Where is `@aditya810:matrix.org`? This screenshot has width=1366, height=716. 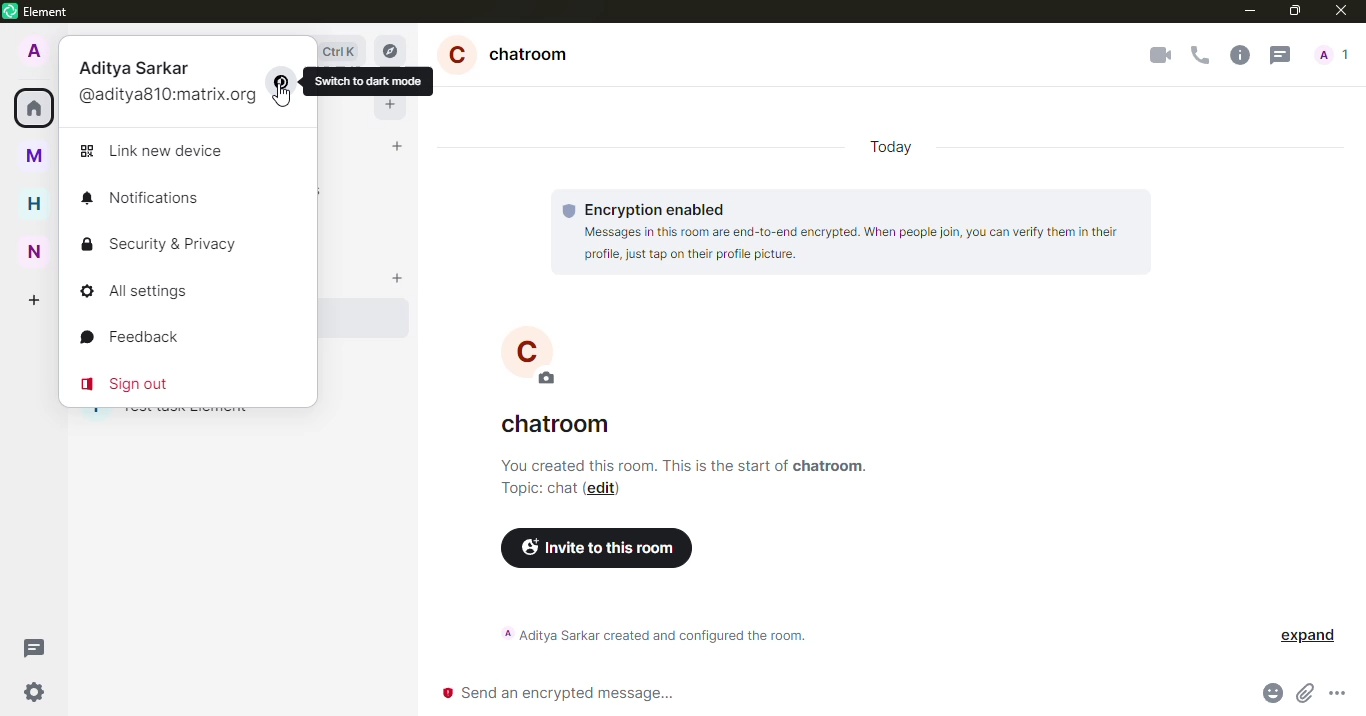
@aditya810:matrix.org is located at coordinates (170, 96).